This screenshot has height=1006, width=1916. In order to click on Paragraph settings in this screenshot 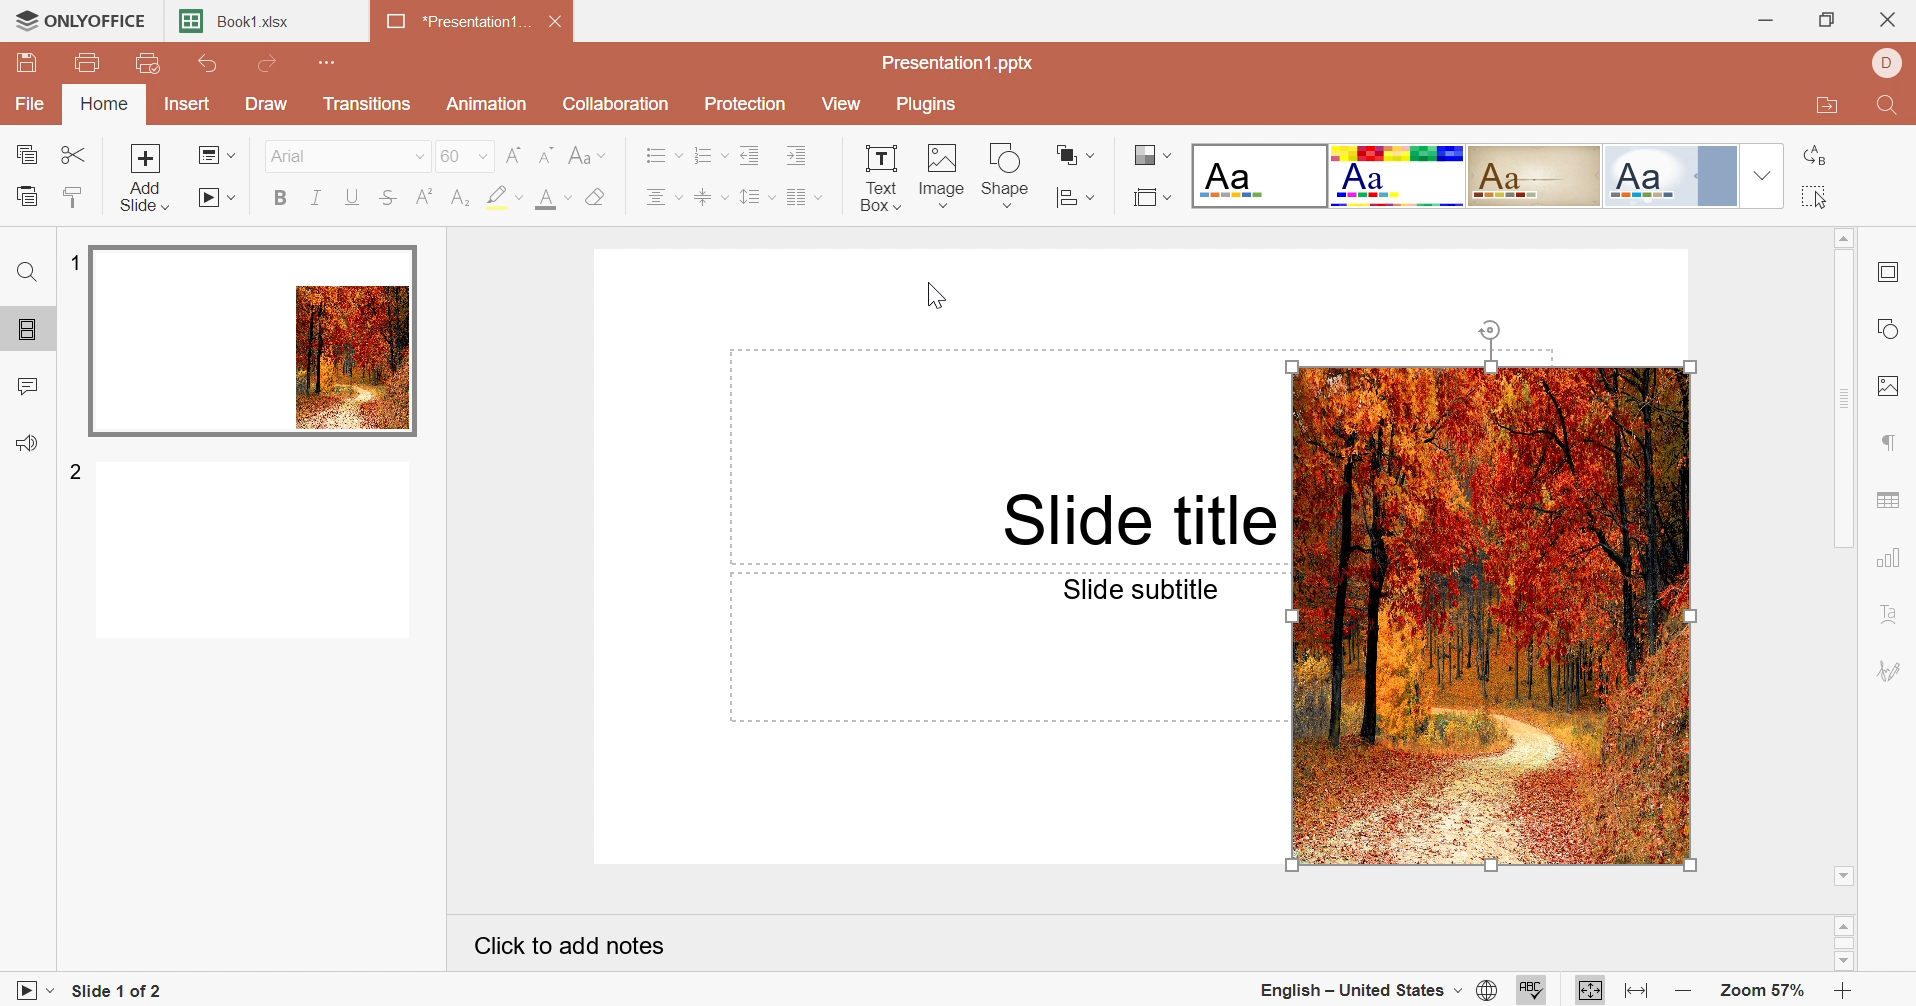, I will do `click(1886, 440)`.